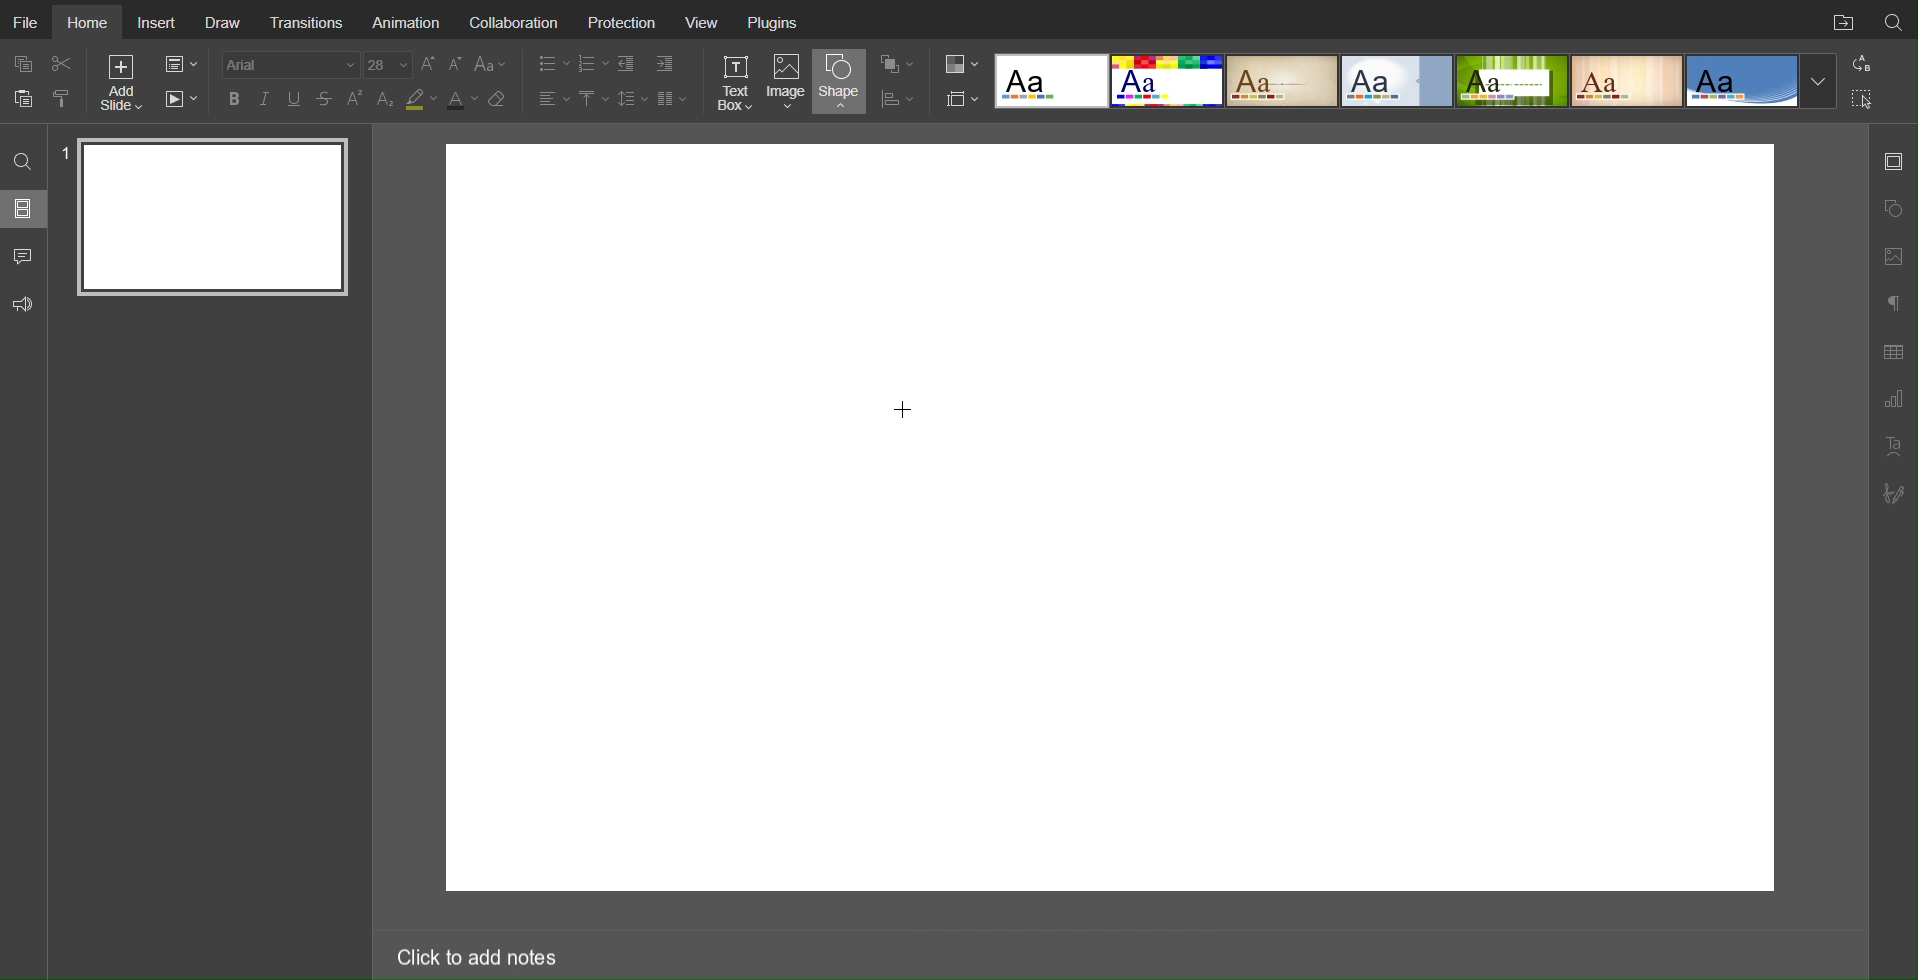 The image size is (1918, 980). What do you see at coordinates (514, 22) in the screenshot?
I see `Collaboration` at bounding box center [514, 22].